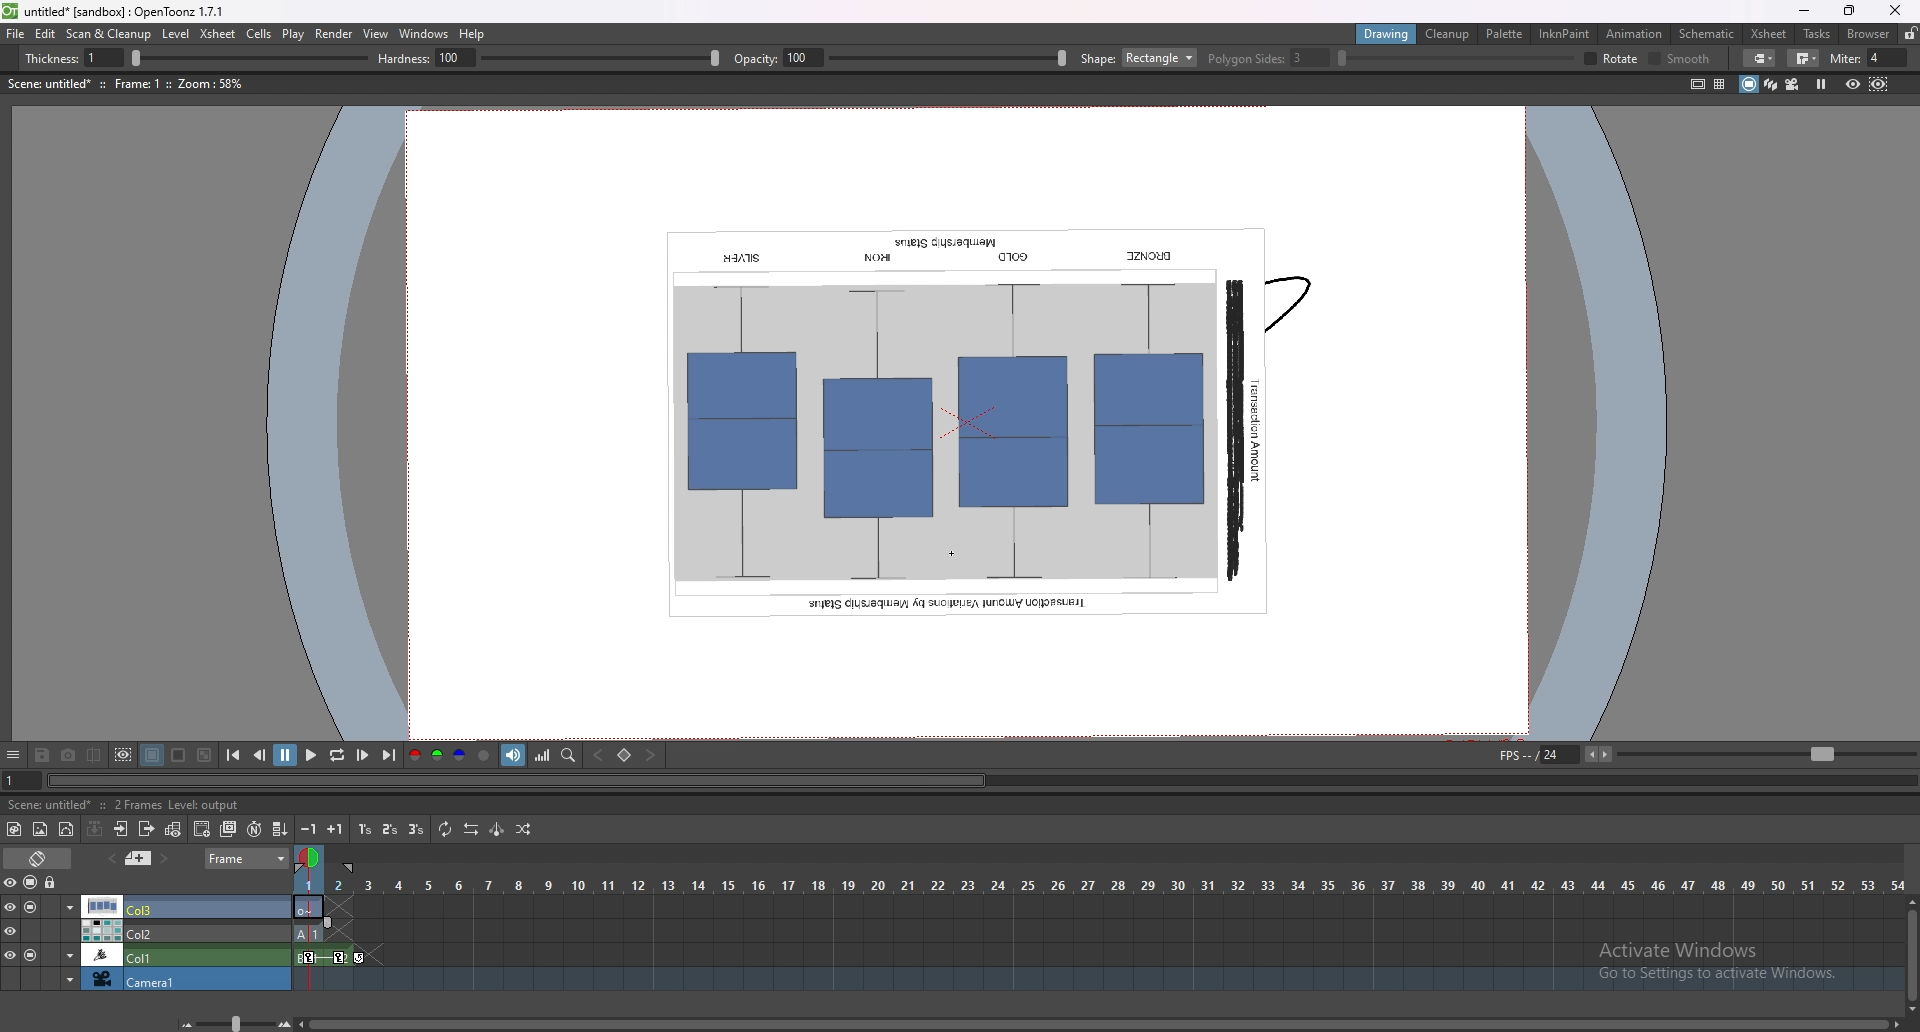 The height and width of the screenshot is (1032, 1920). I want to click on xsheet, so click(219, 33).